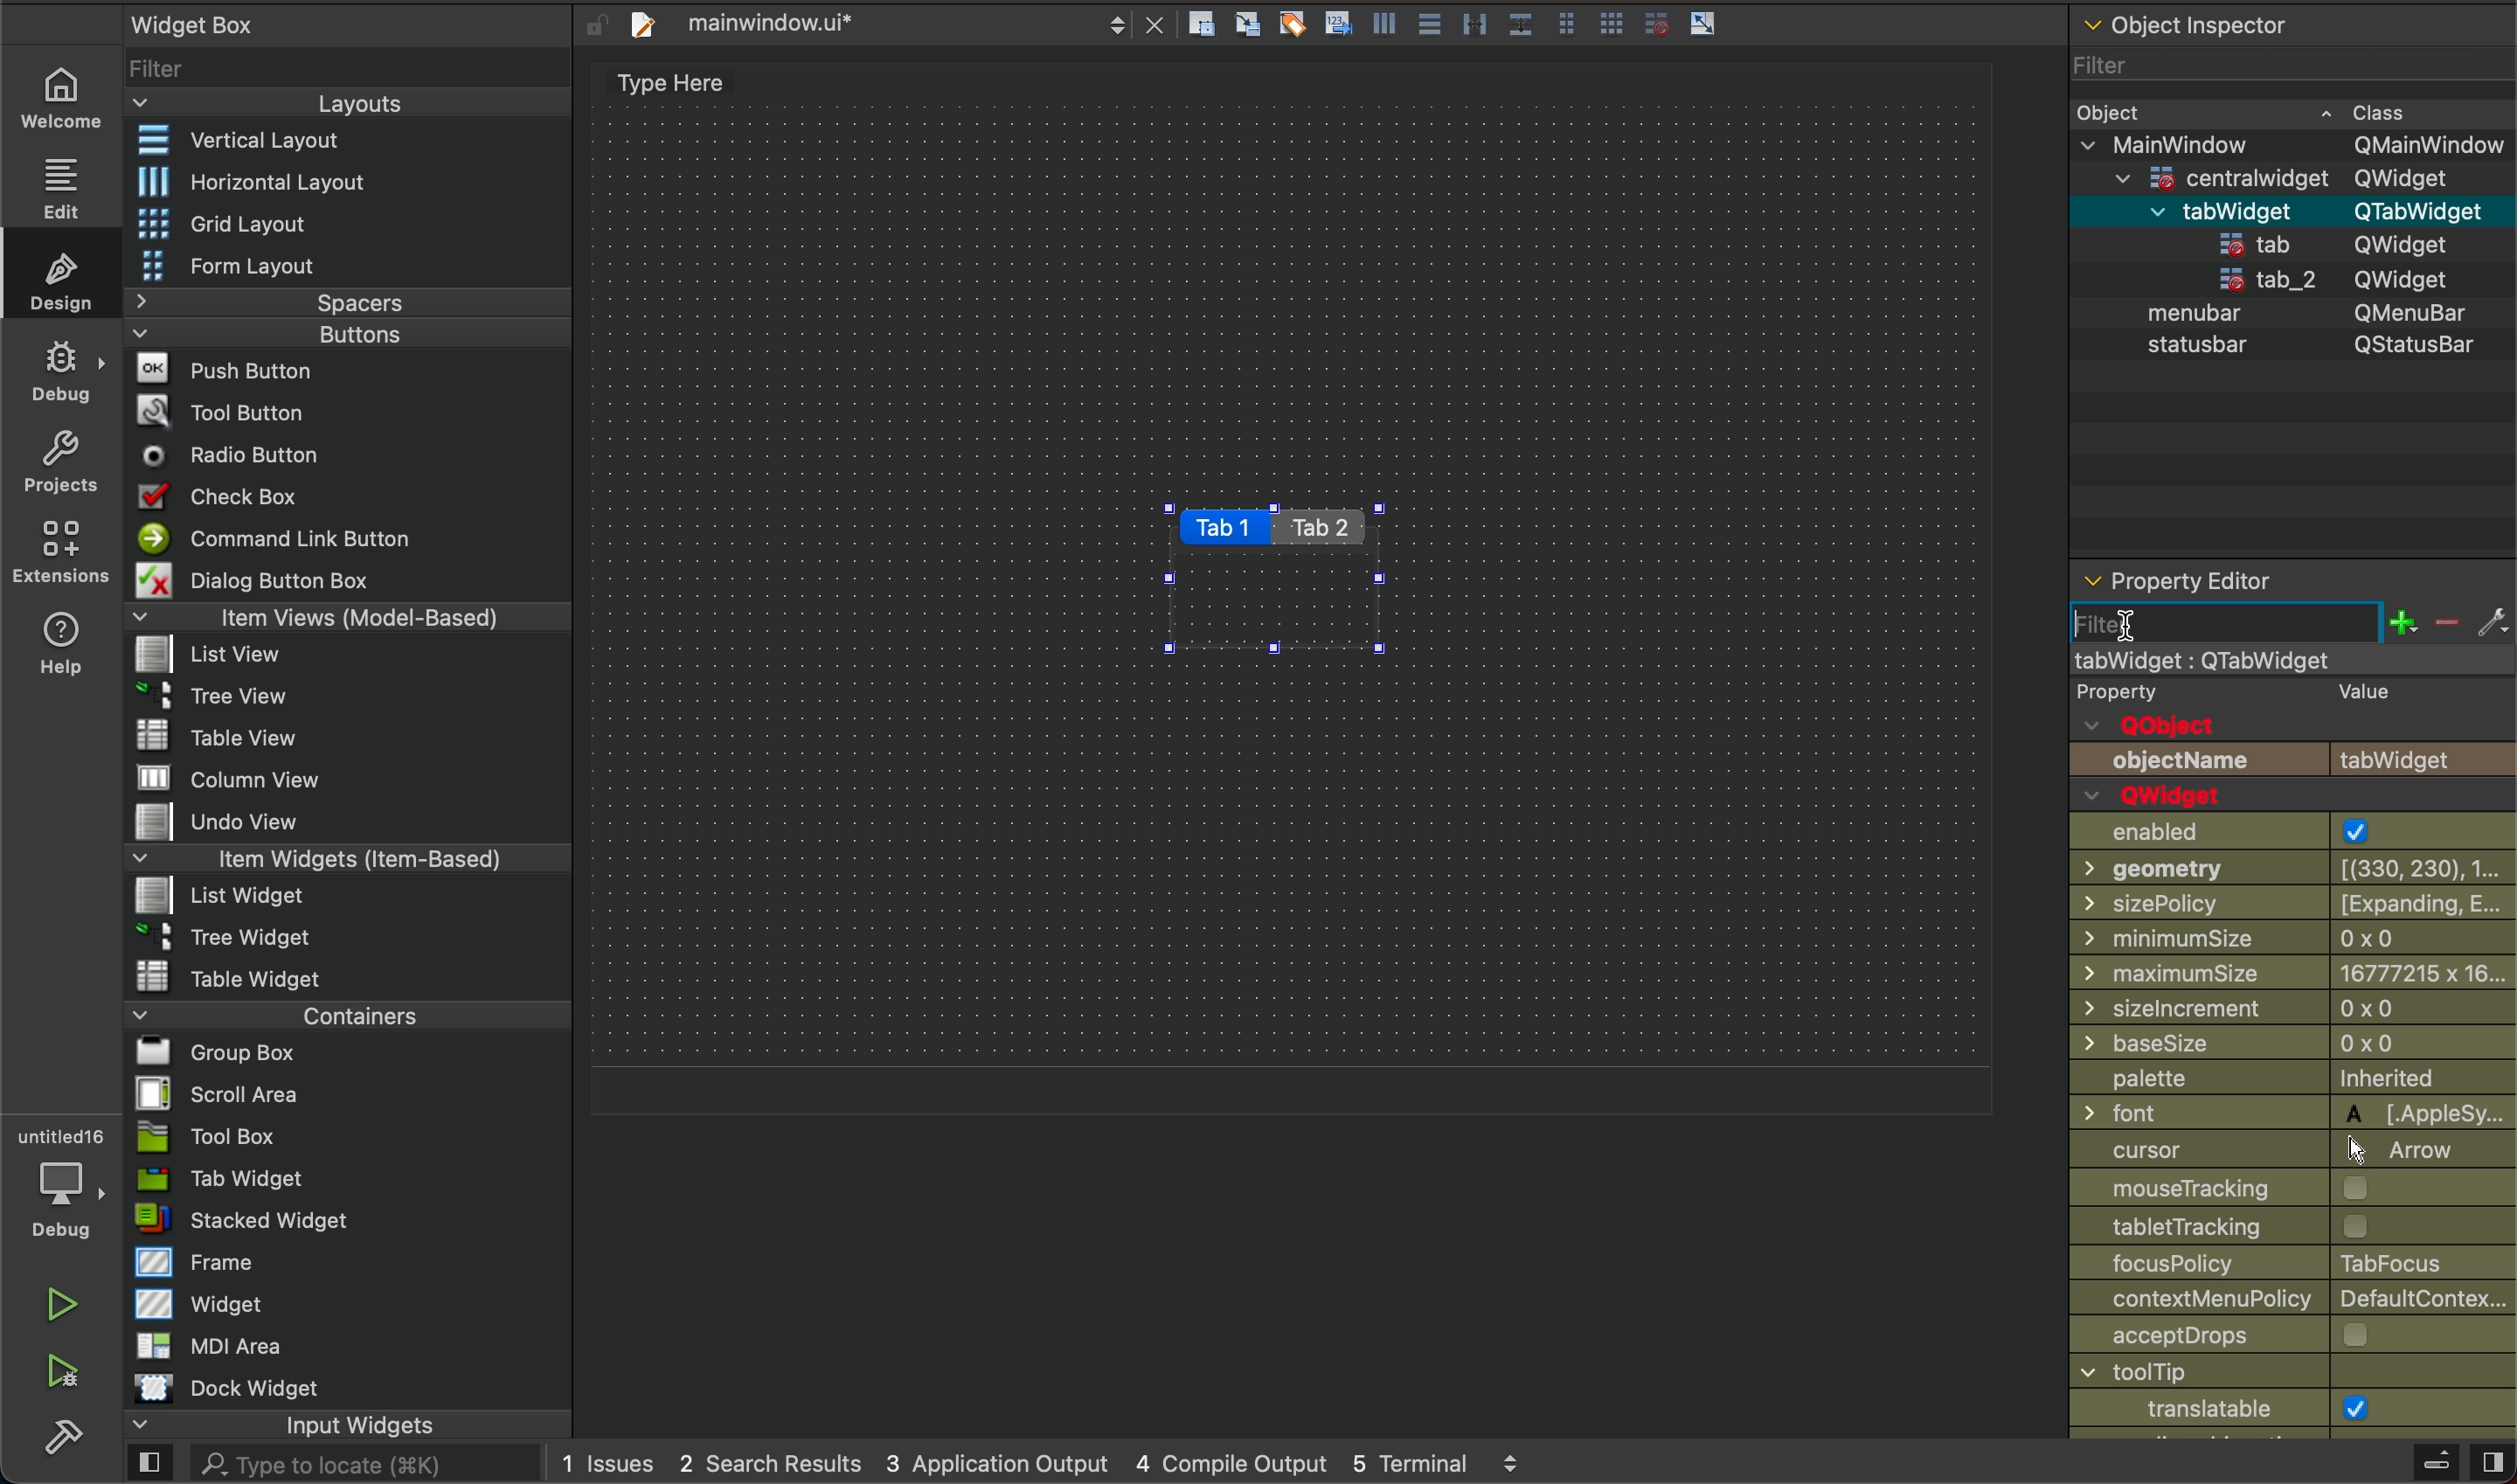 This screenshot has height=1484, width=2517. I want to click on debugger, so click(56, 1177).